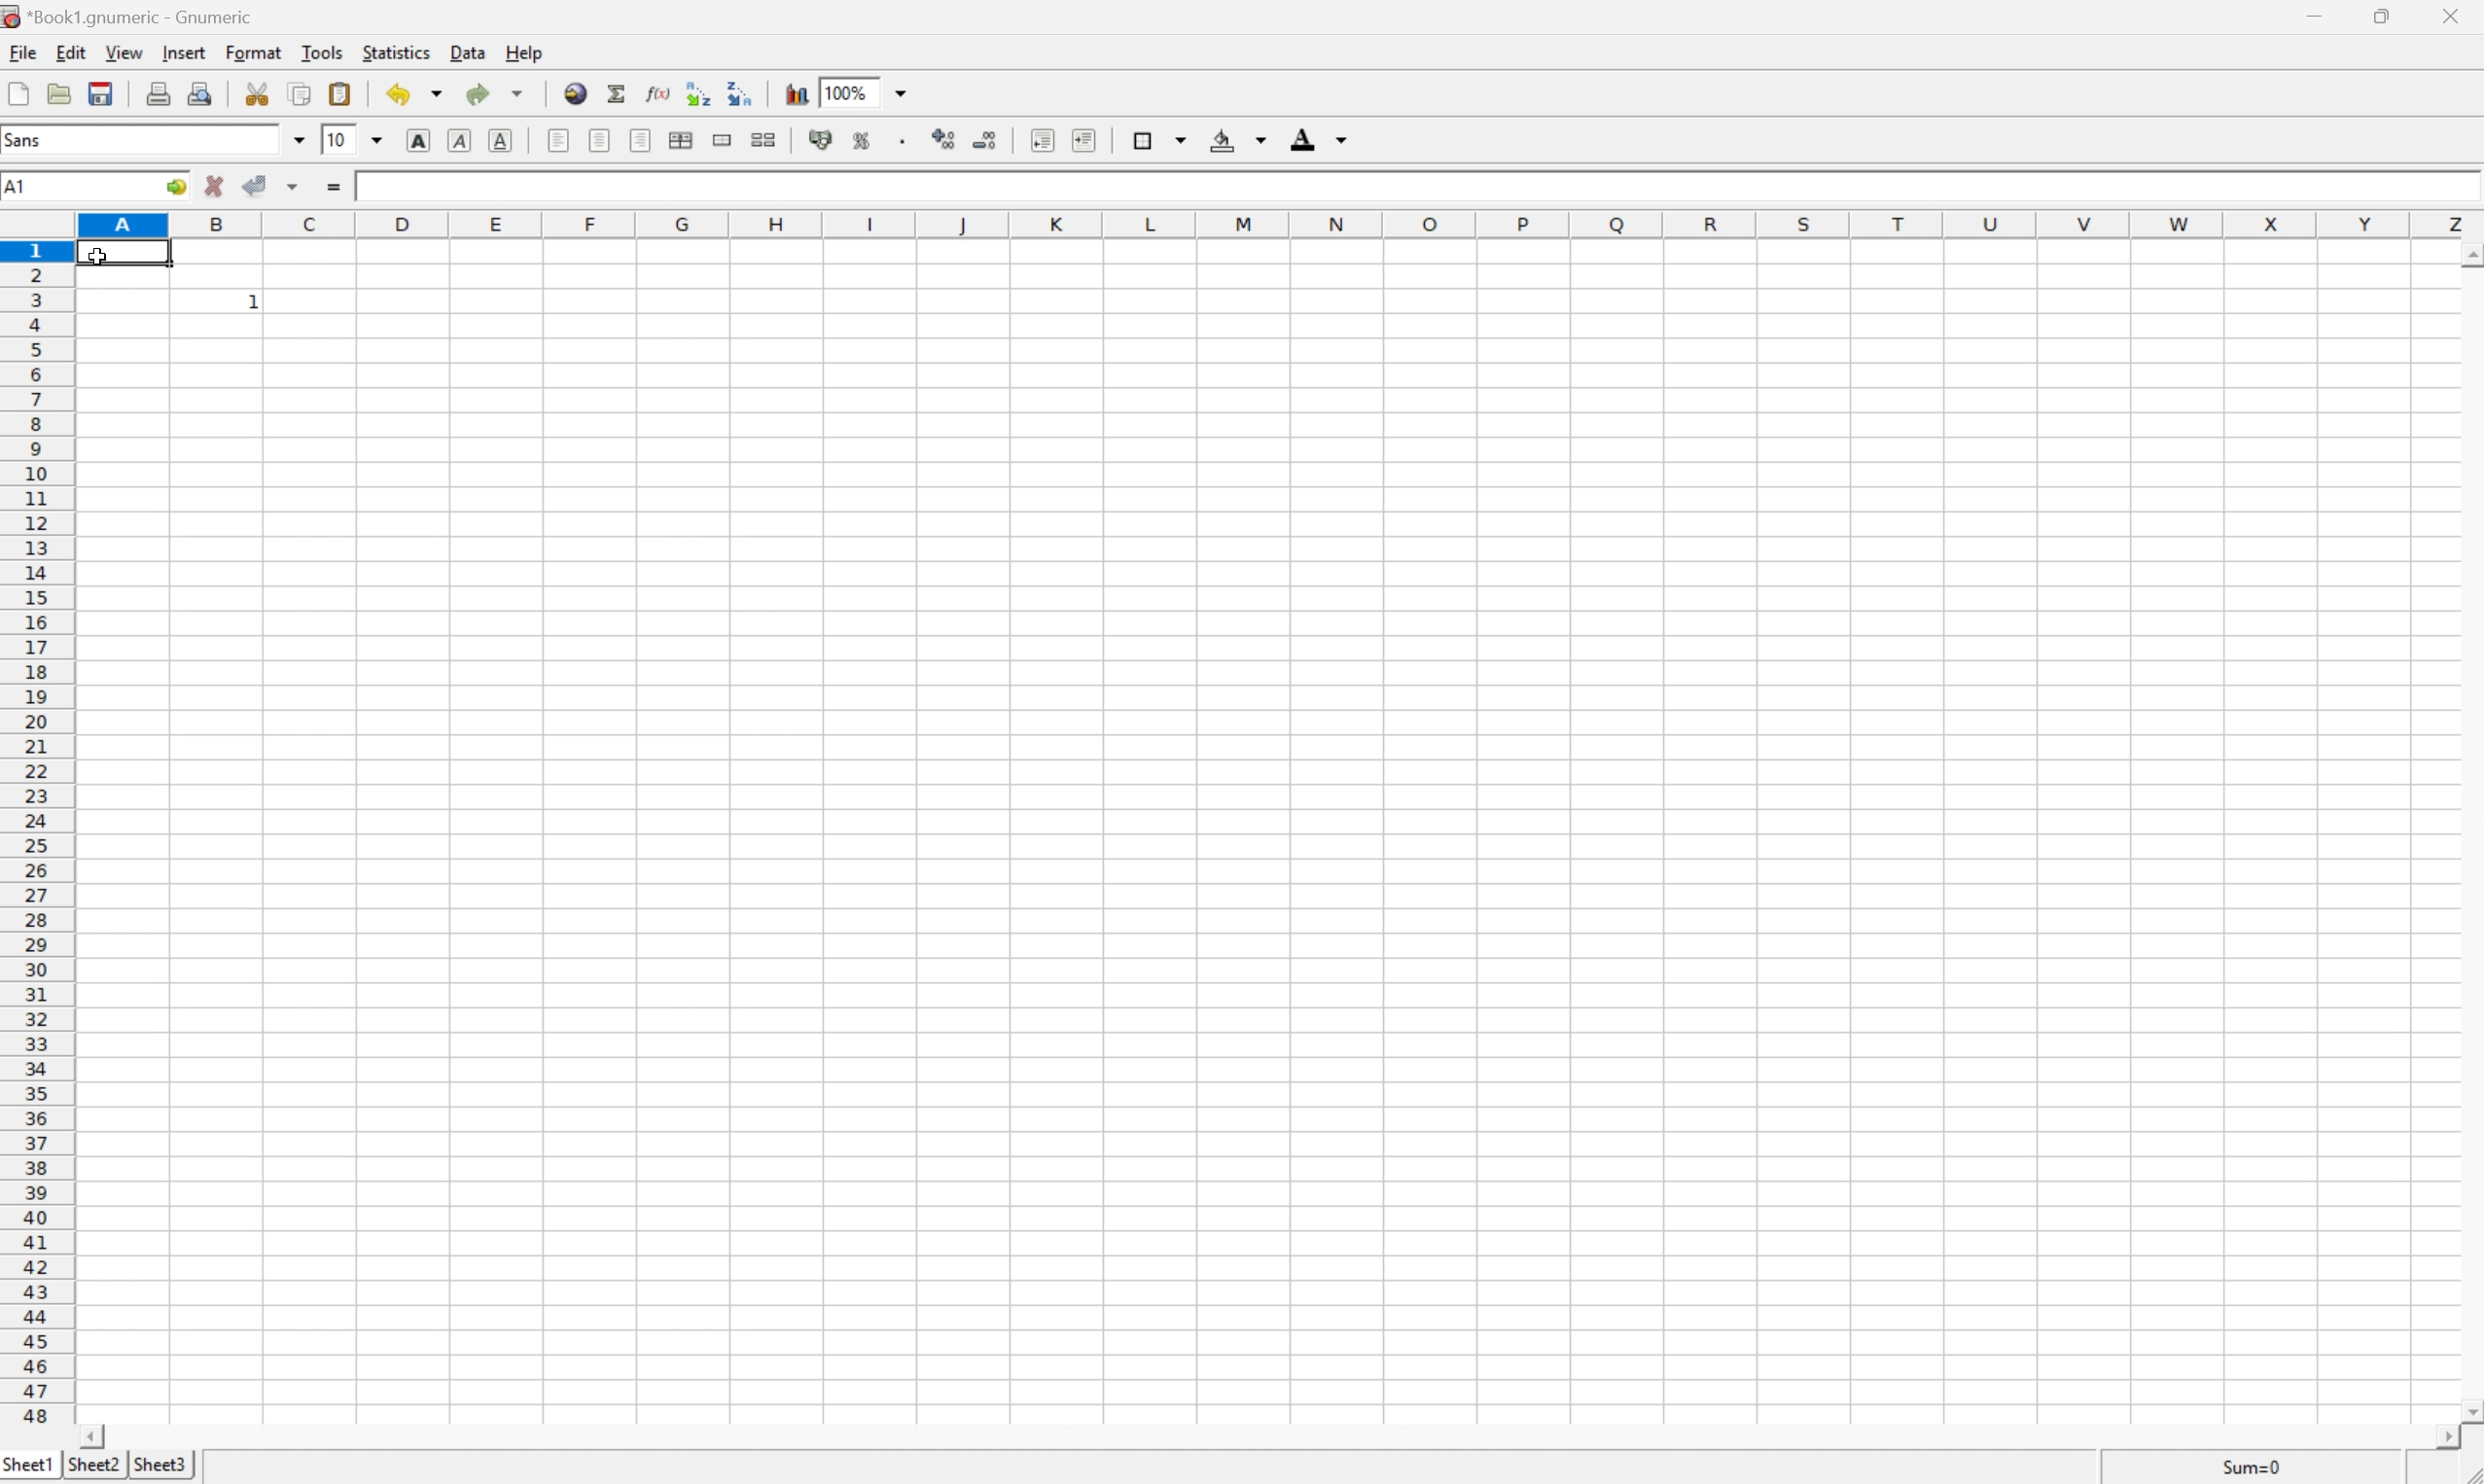 The height and width of the screenshot is (1484, 2484). Describe the element at coordinates (252, 55) in the screenshot. I see `format` at that location.